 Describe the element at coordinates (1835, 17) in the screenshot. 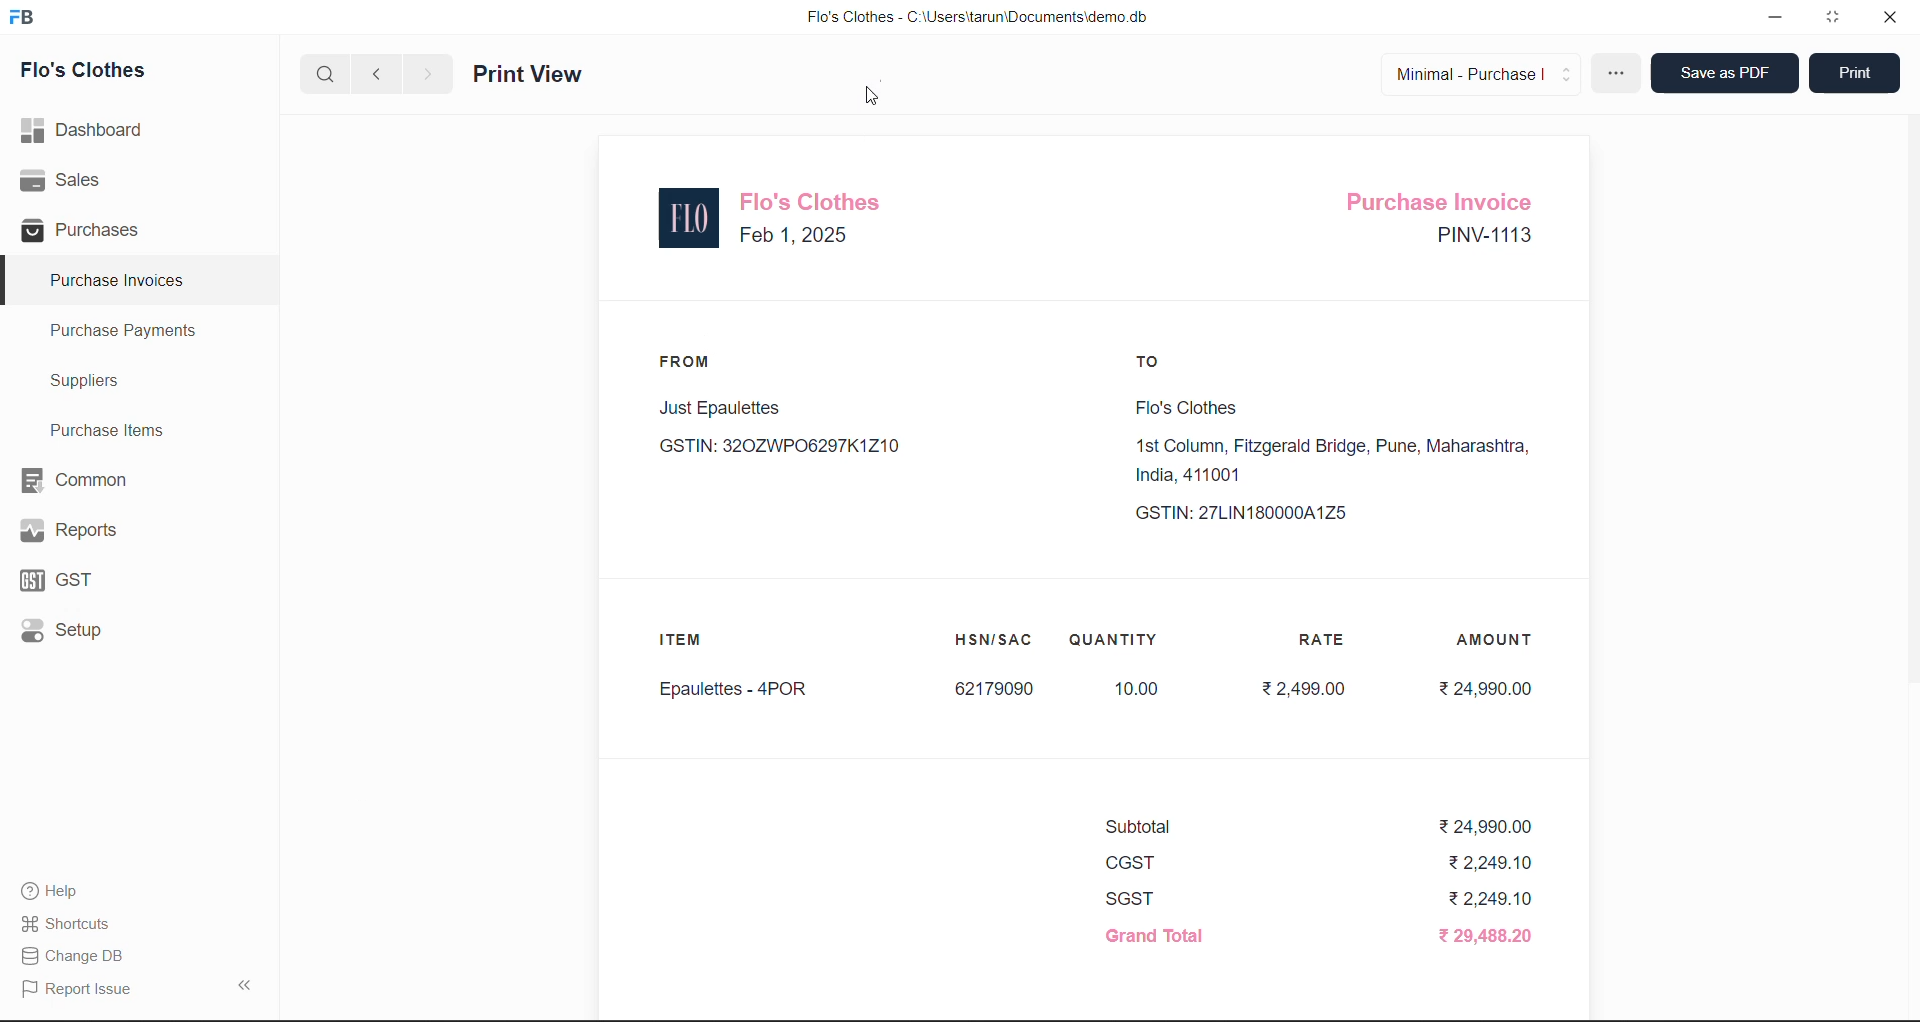

I see `window mode` at that location.